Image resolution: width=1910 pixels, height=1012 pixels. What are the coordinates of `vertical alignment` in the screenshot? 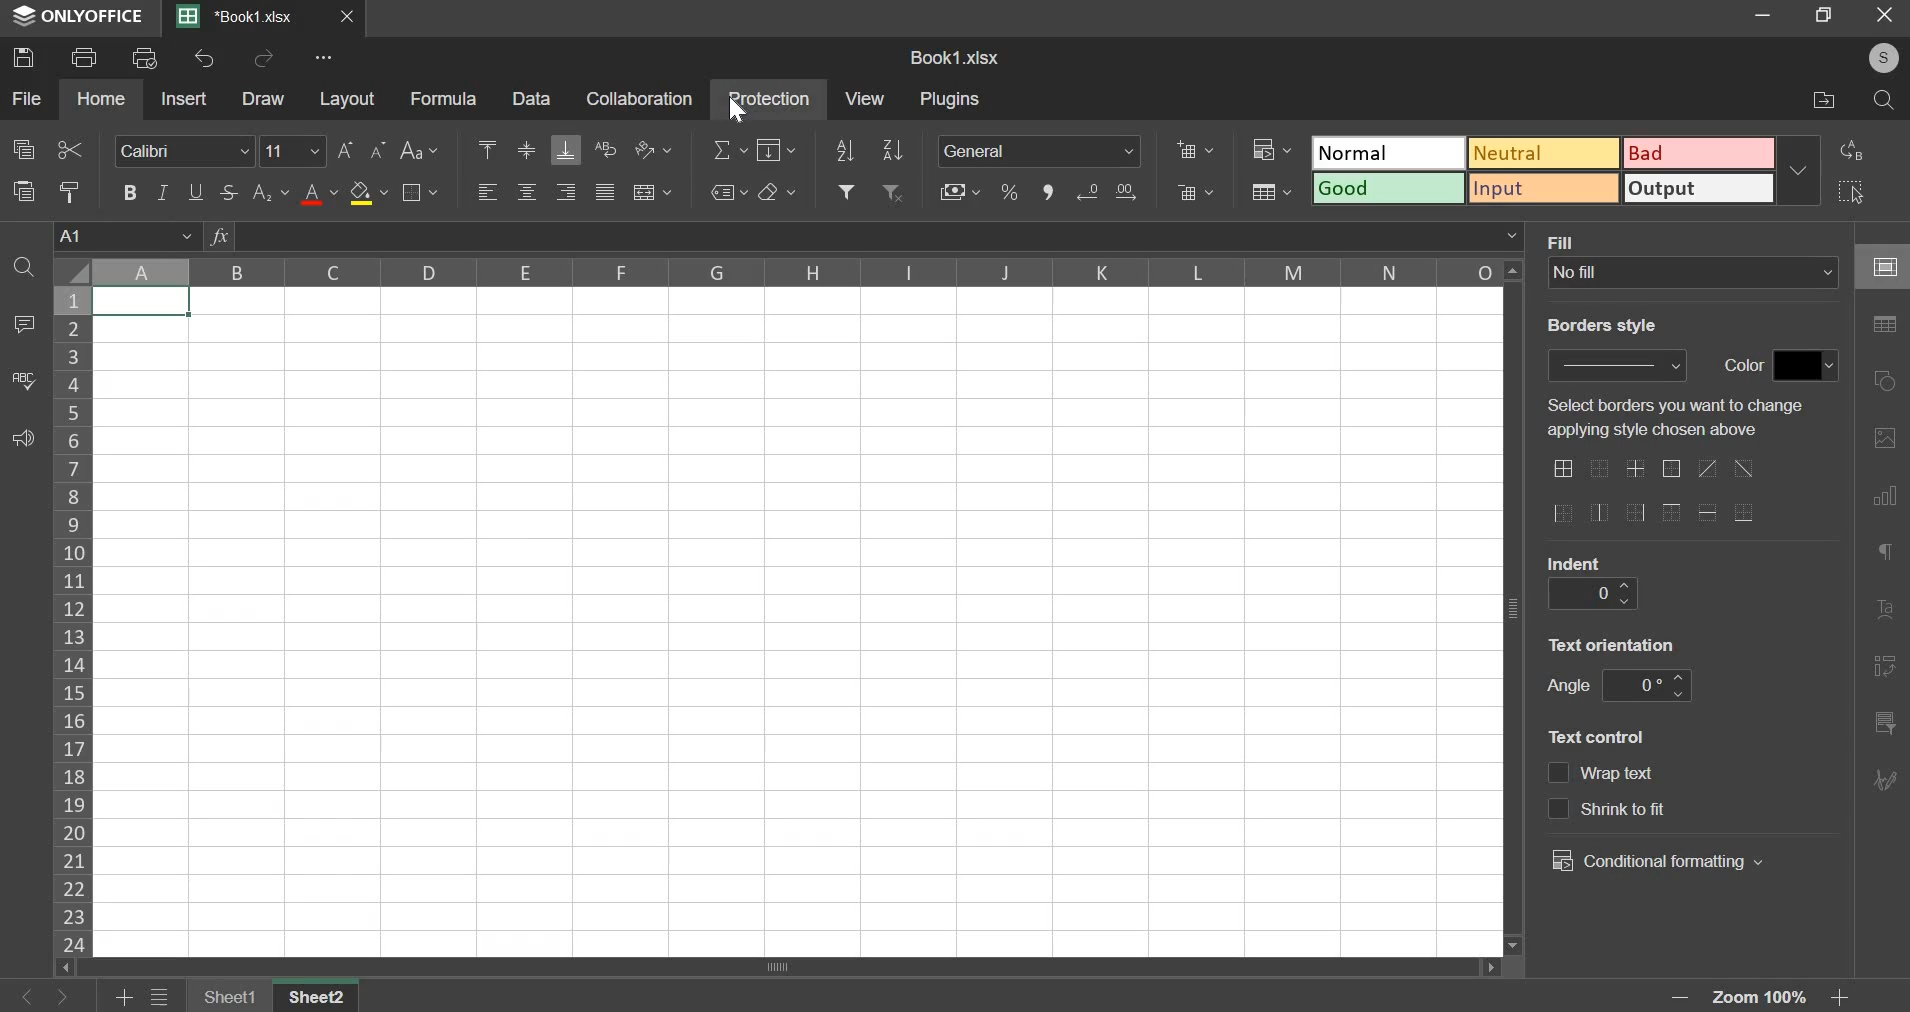 It's located at (527, 150).